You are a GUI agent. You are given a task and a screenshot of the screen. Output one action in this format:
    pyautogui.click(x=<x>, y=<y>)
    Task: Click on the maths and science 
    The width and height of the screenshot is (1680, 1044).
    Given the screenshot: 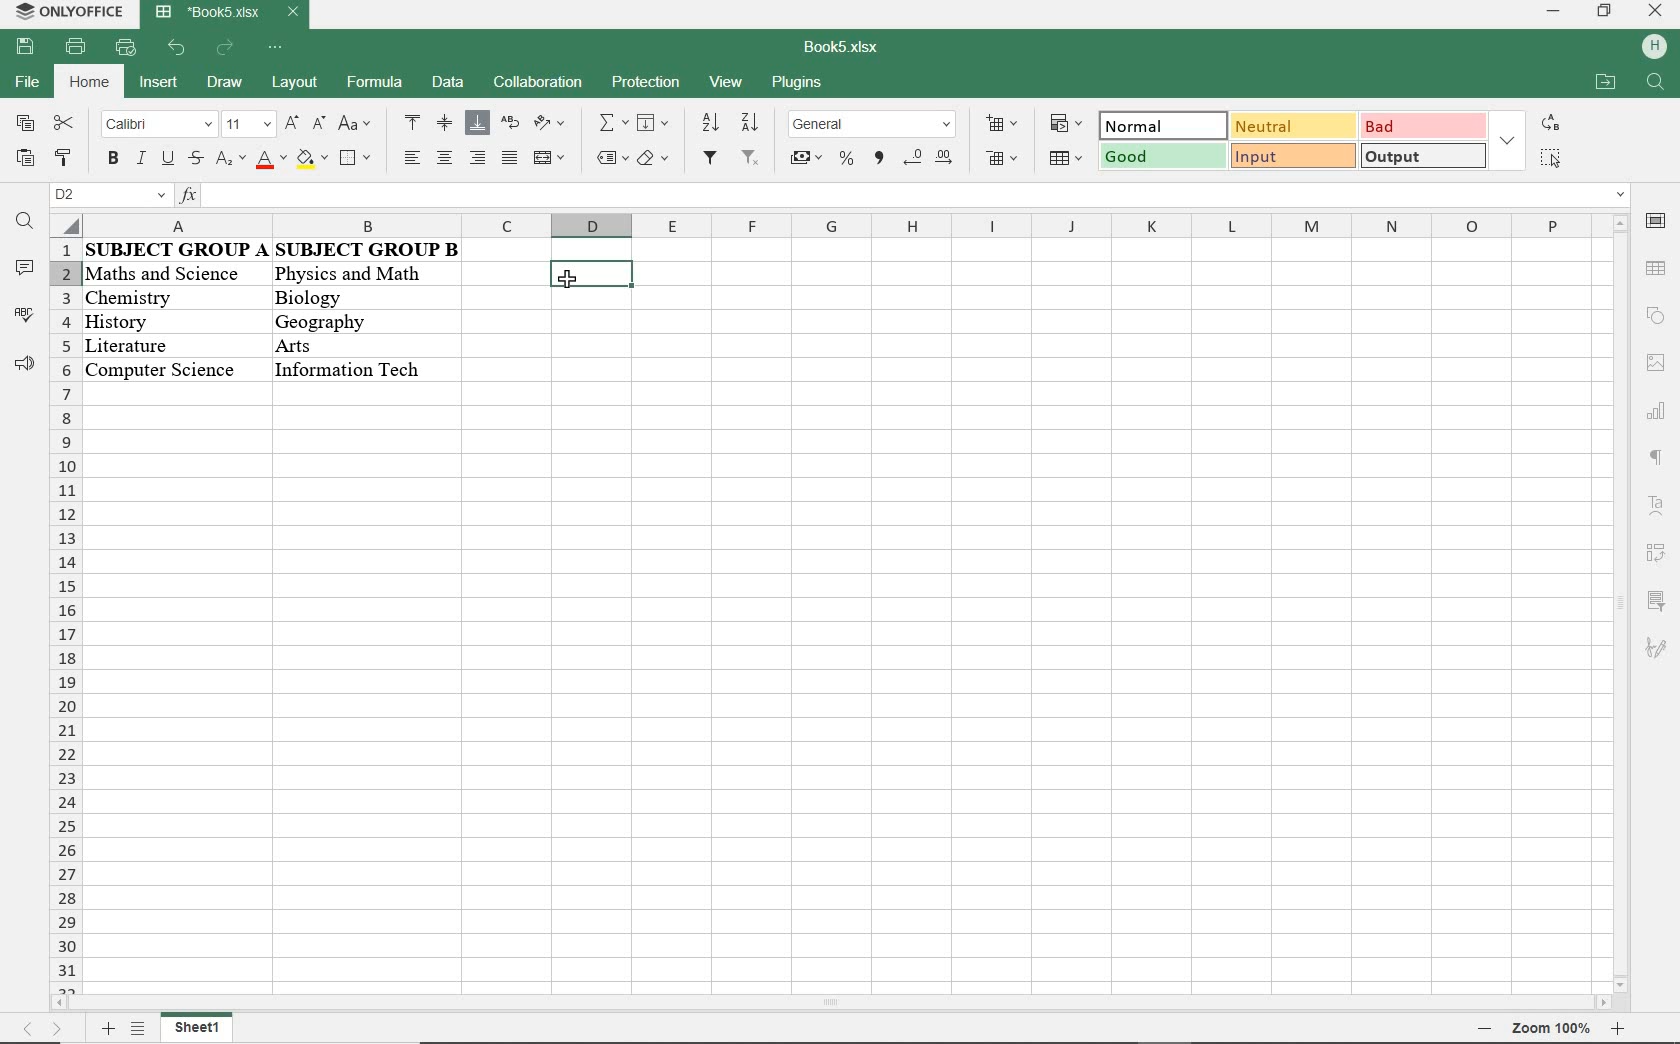 What is the action you would take?
    pyautogui.click(x=172, y=272)
    